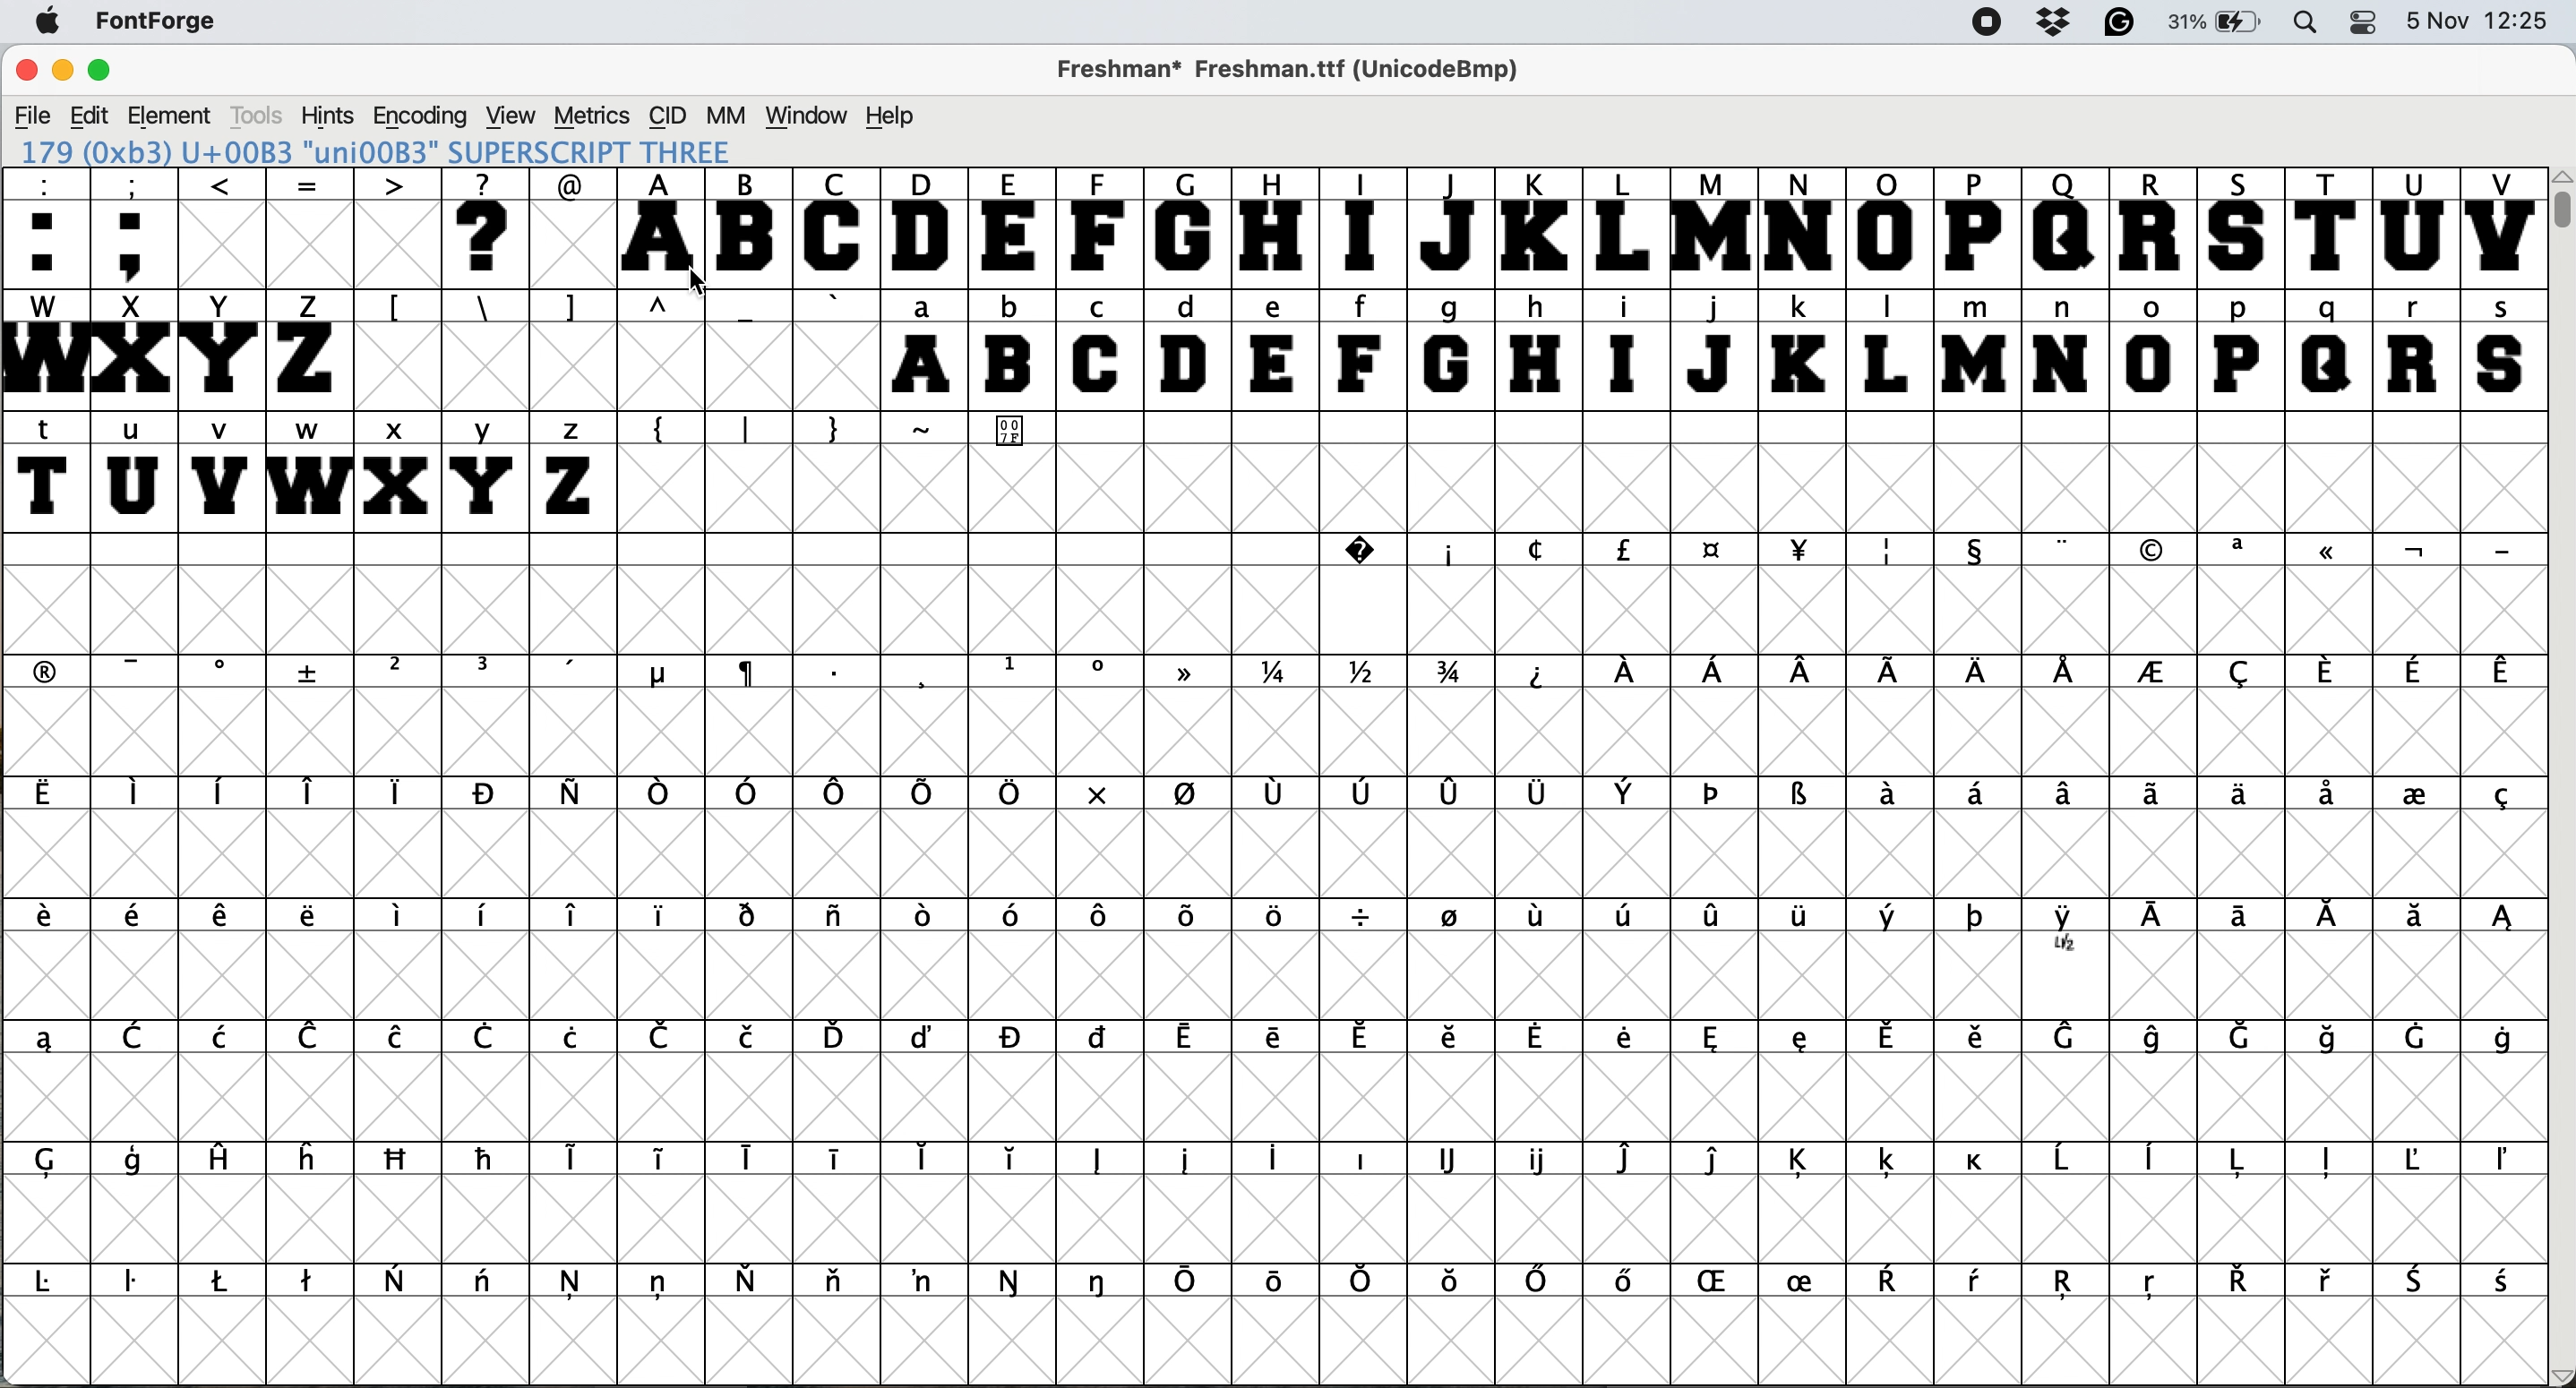 This screenshot has width=2576, height=1388. Describe the element at coordinates (1277, 1039) in the screenshot. I see `symbol` at that location.